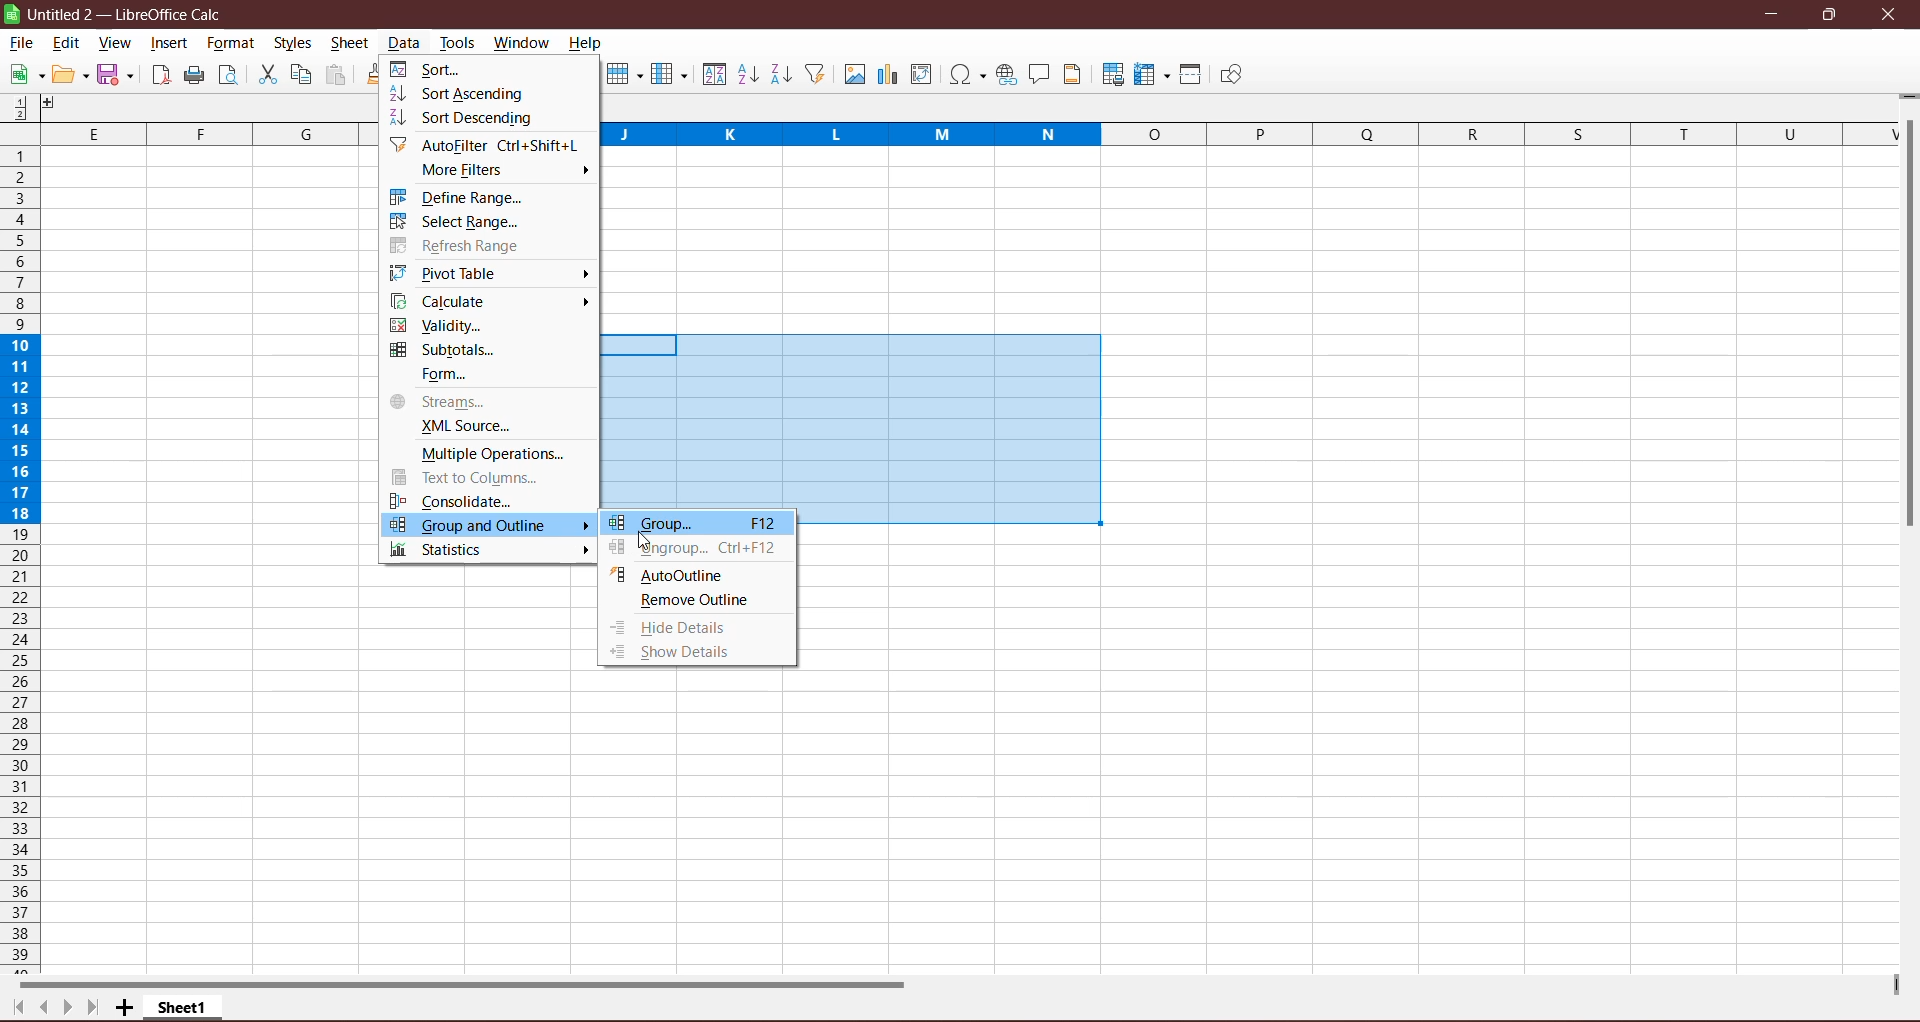  I want to click on Edit, so click(67, 45).